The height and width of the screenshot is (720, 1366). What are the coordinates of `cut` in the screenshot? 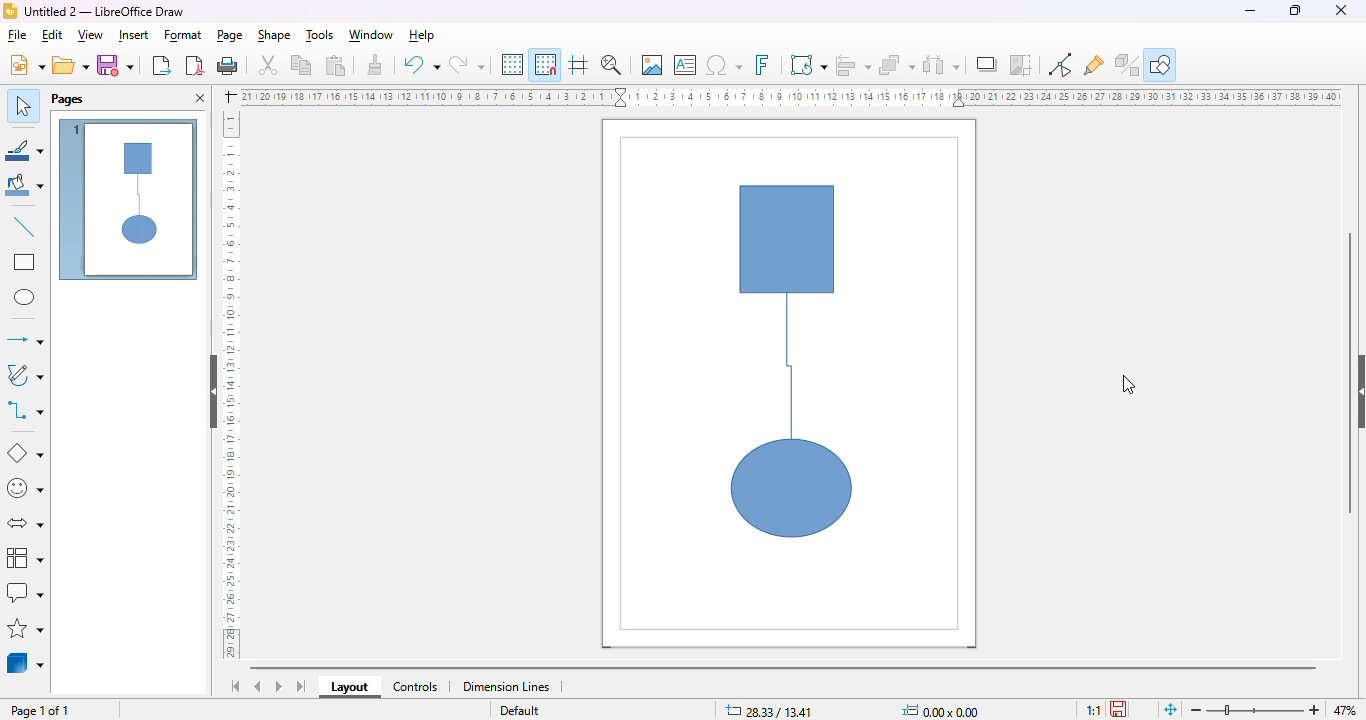 It's located at (268, 65).